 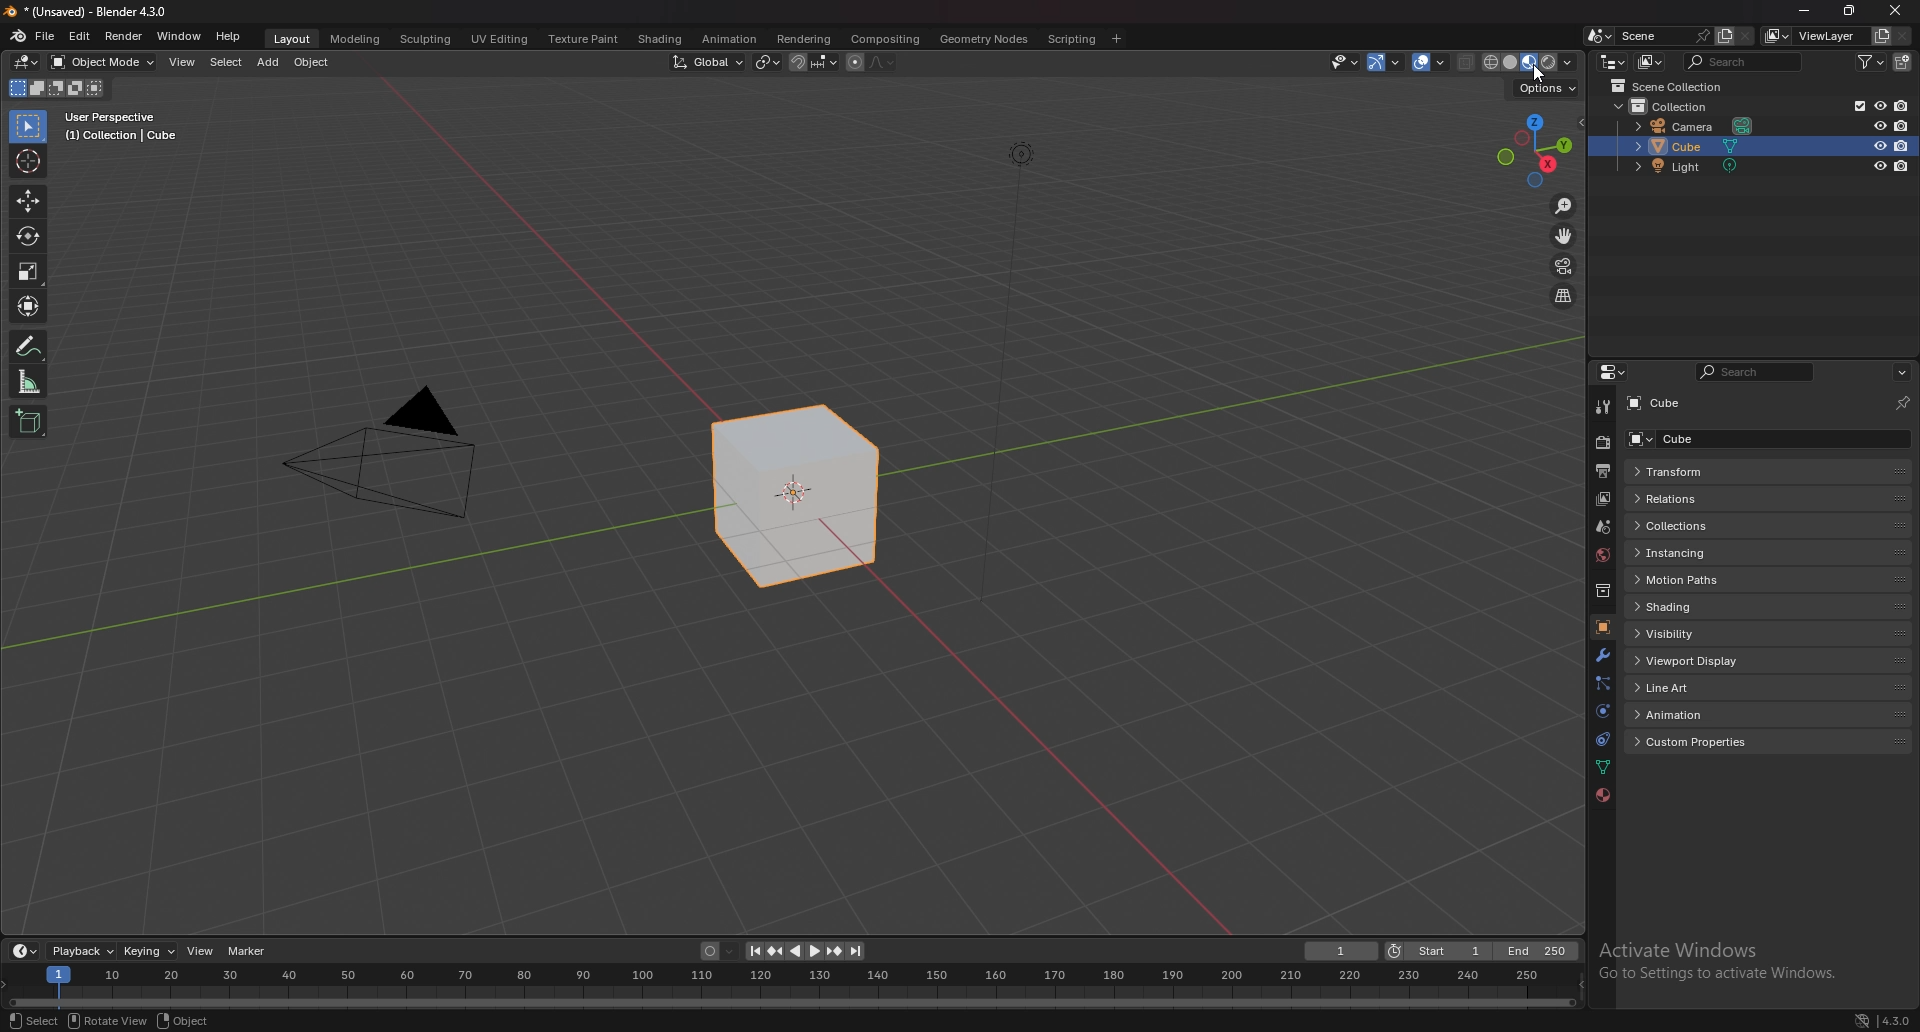 I want to click on disable in renders, so click(x=1901, y=127).